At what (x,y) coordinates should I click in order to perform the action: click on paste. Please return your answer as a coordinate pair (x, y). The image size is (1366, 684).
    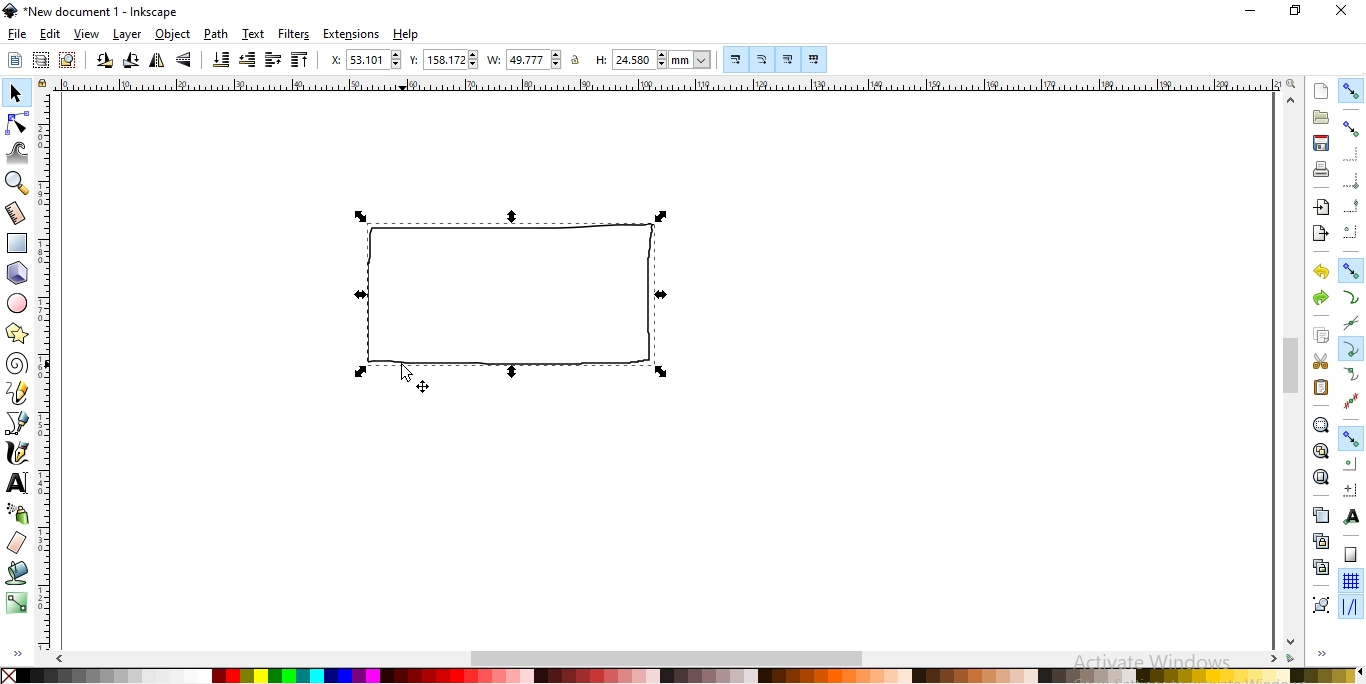
    Looking at the image, I should click on (1320, 388).